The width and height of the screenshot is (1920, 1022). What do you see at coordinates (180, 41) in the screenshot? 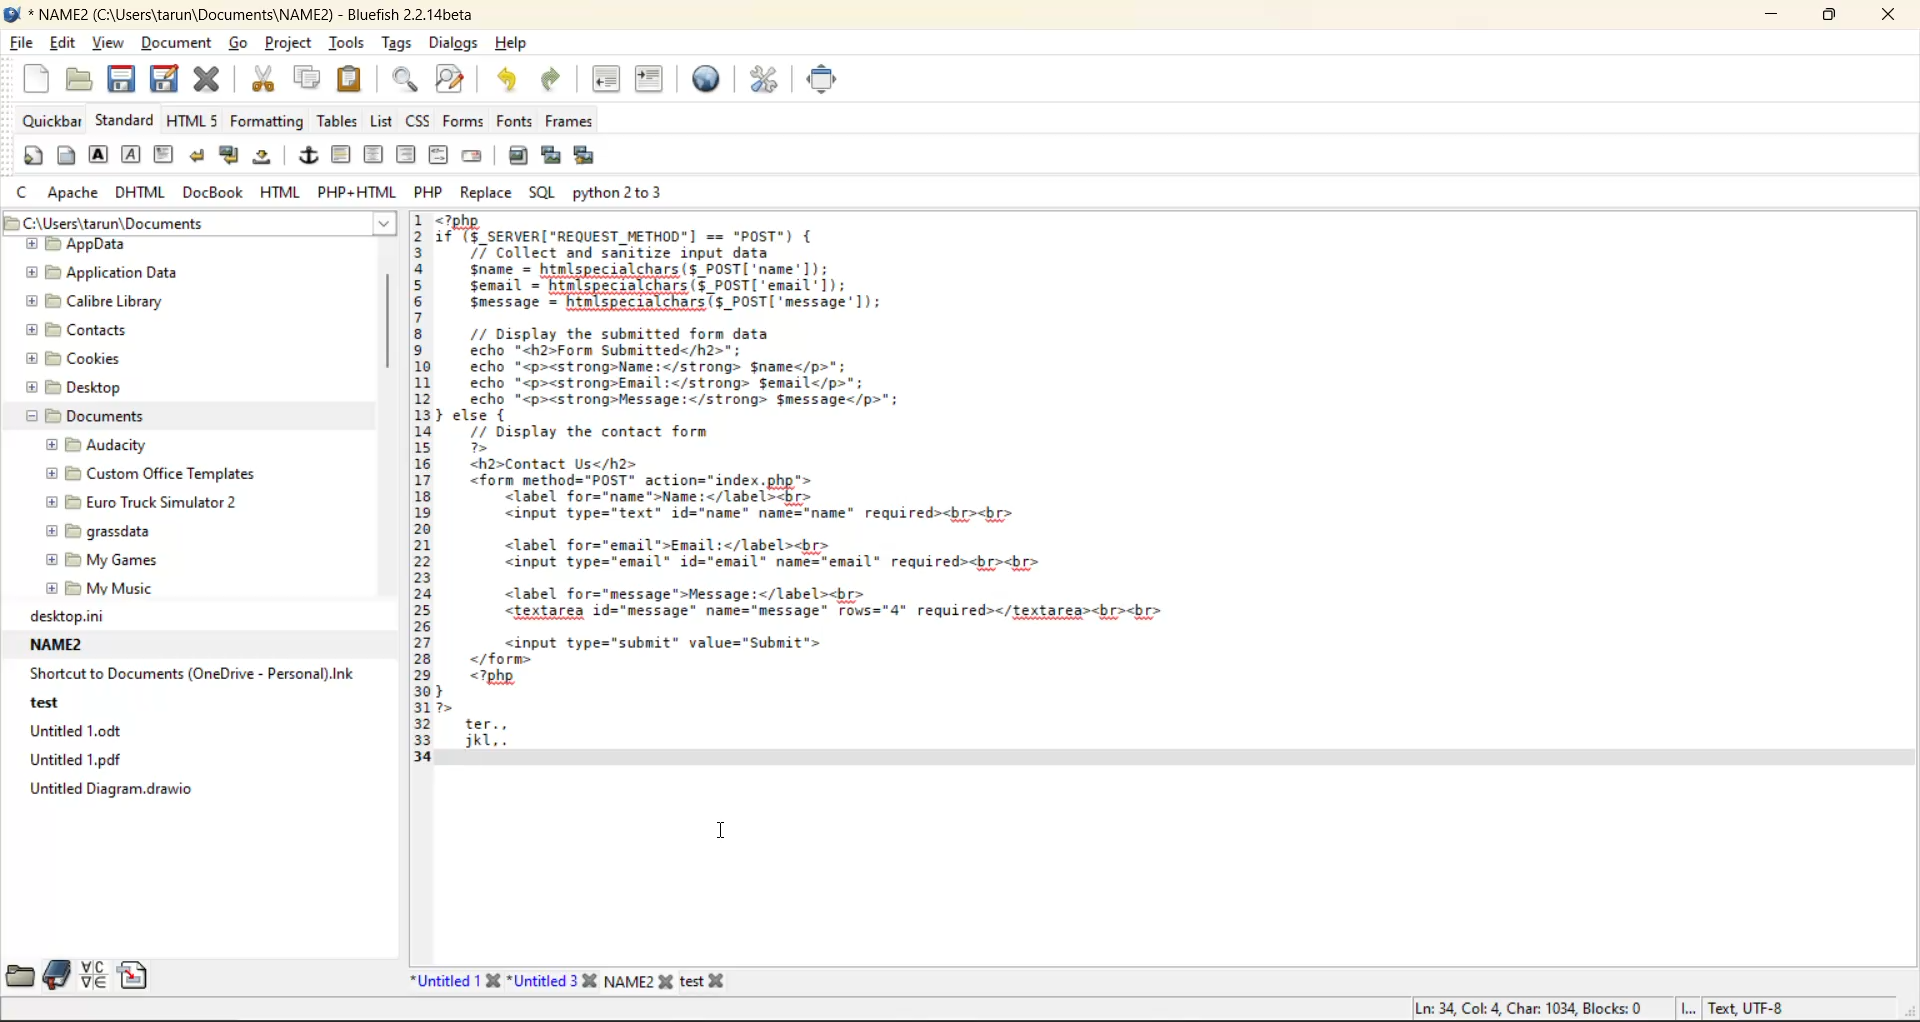
I see `document` at bounding box center [180, 41].